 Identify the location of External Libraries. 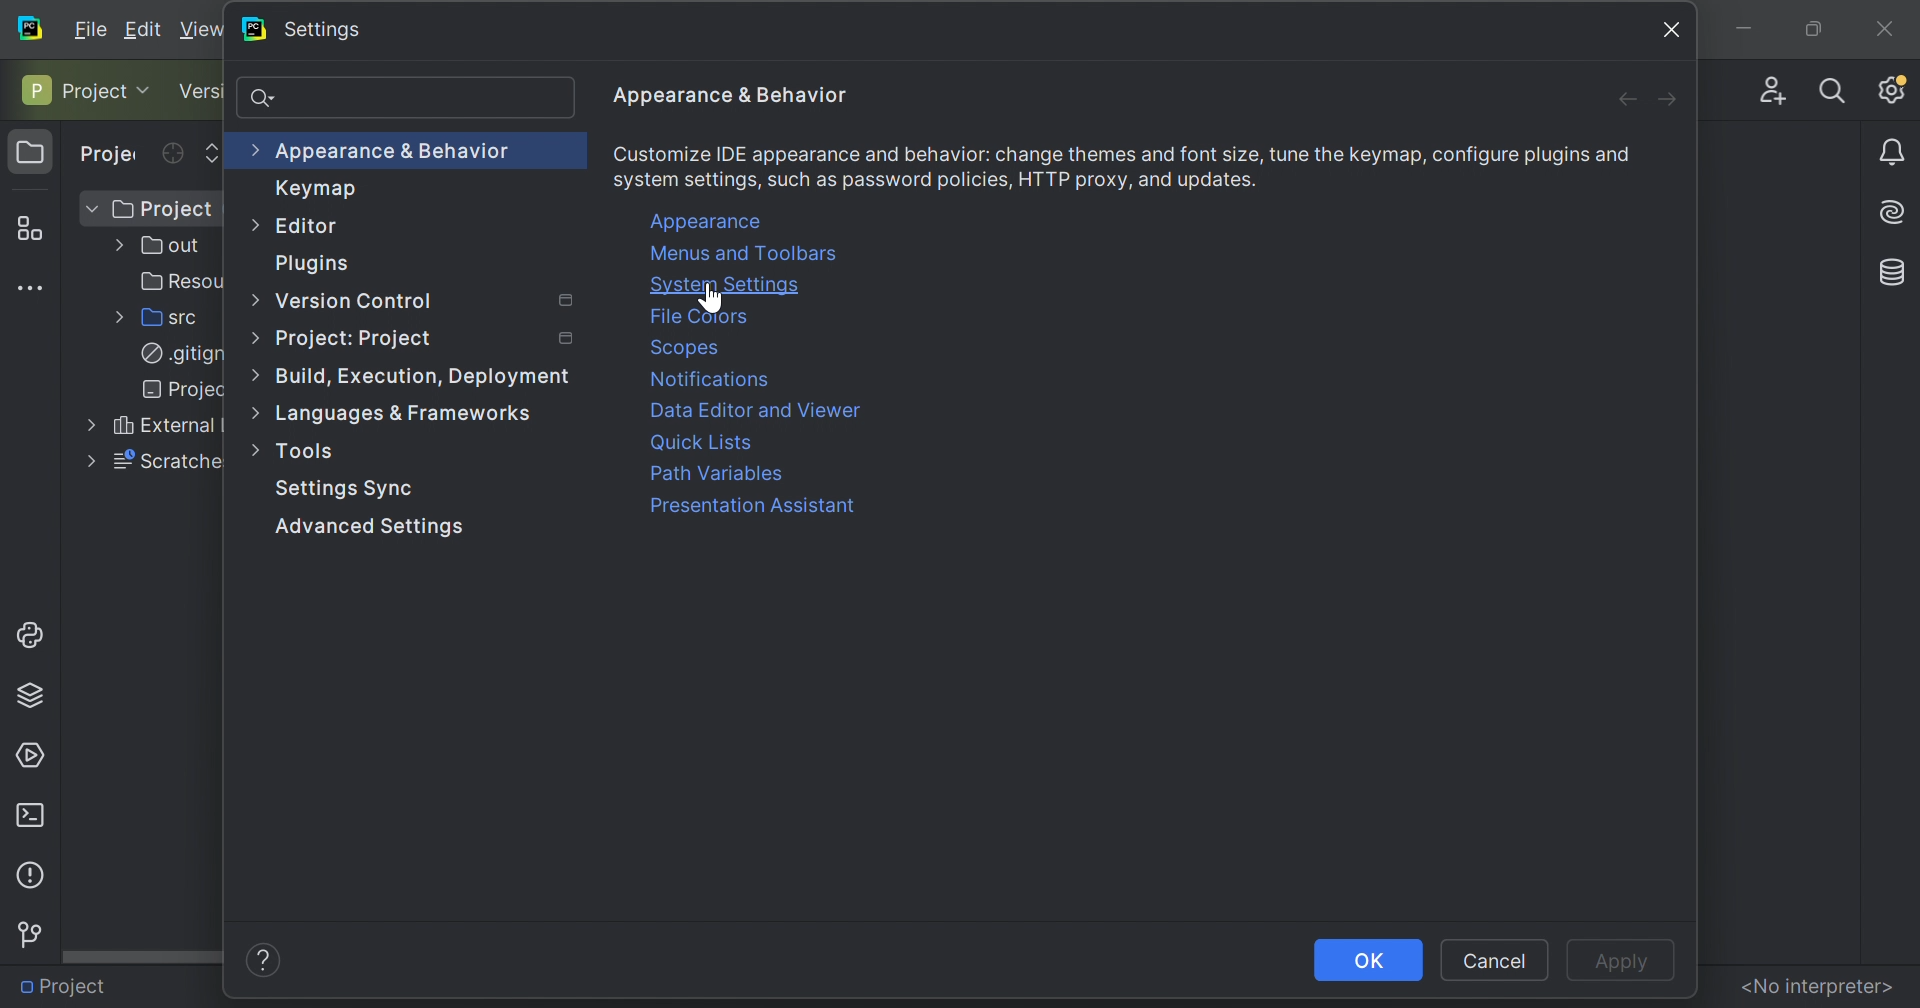
(162, 426).